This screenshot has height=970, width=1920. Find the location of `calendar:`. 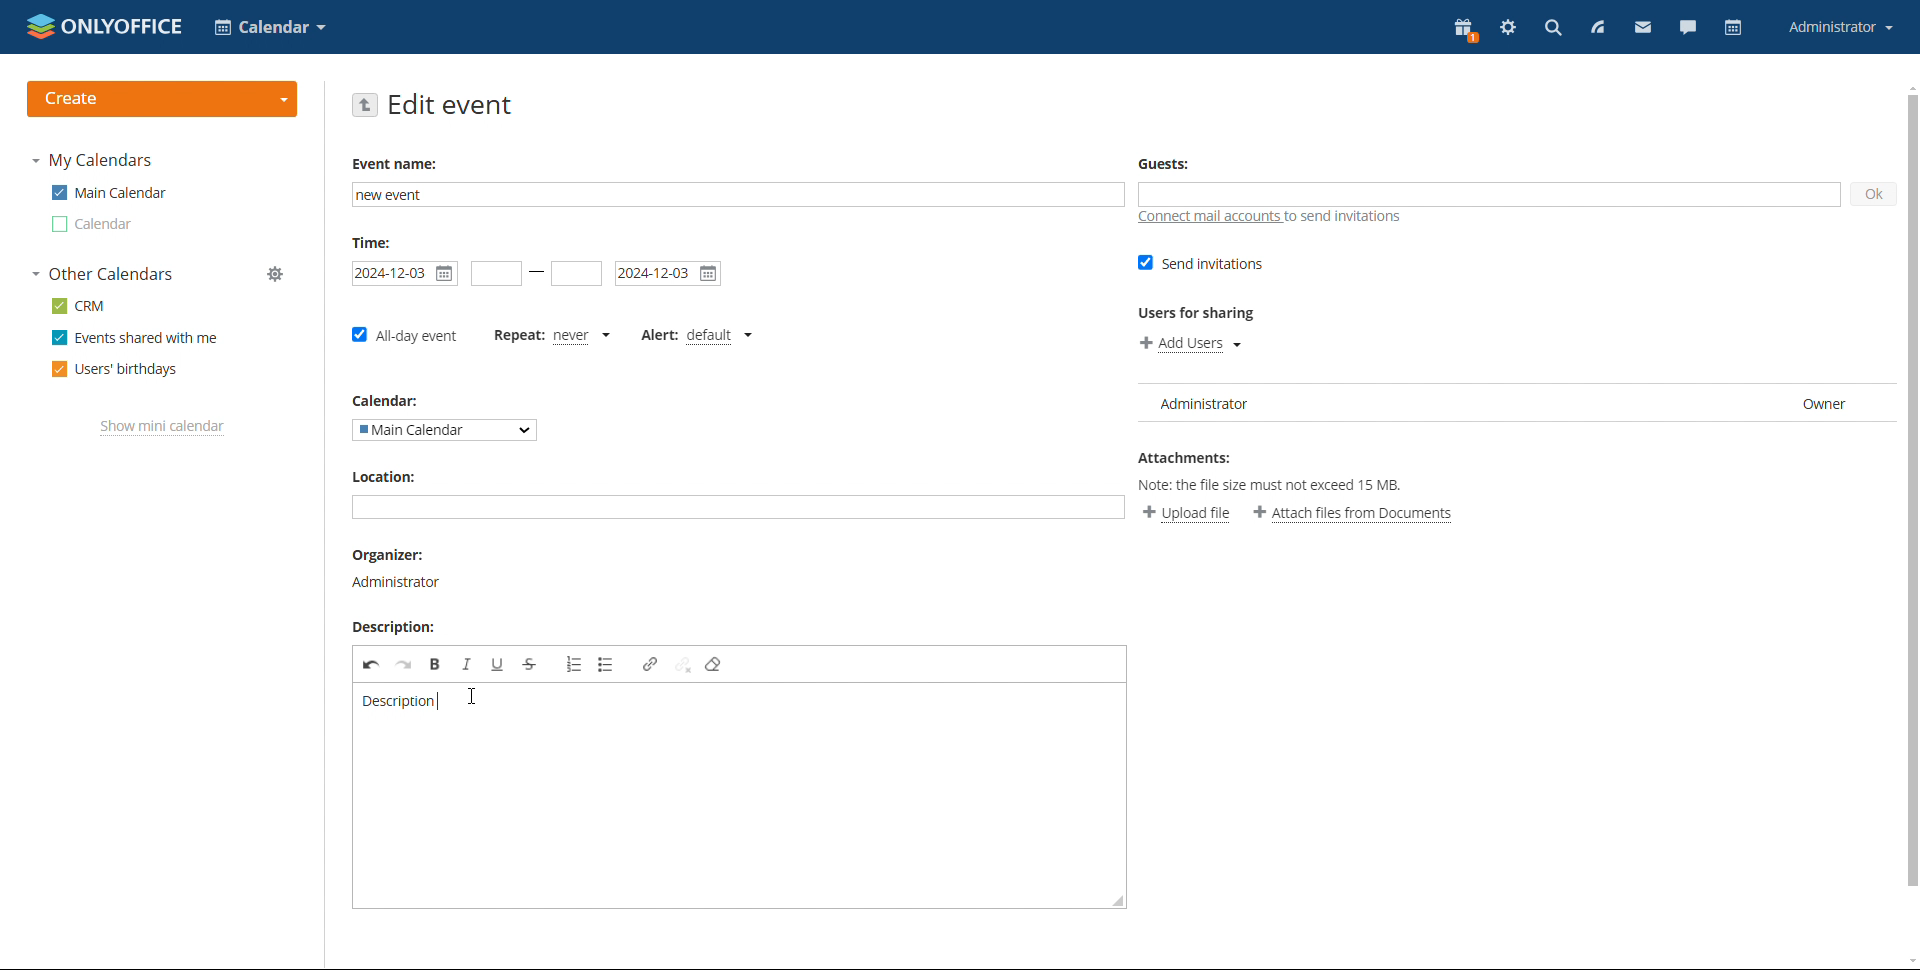

calendar: is located at coordinates (392, 399).